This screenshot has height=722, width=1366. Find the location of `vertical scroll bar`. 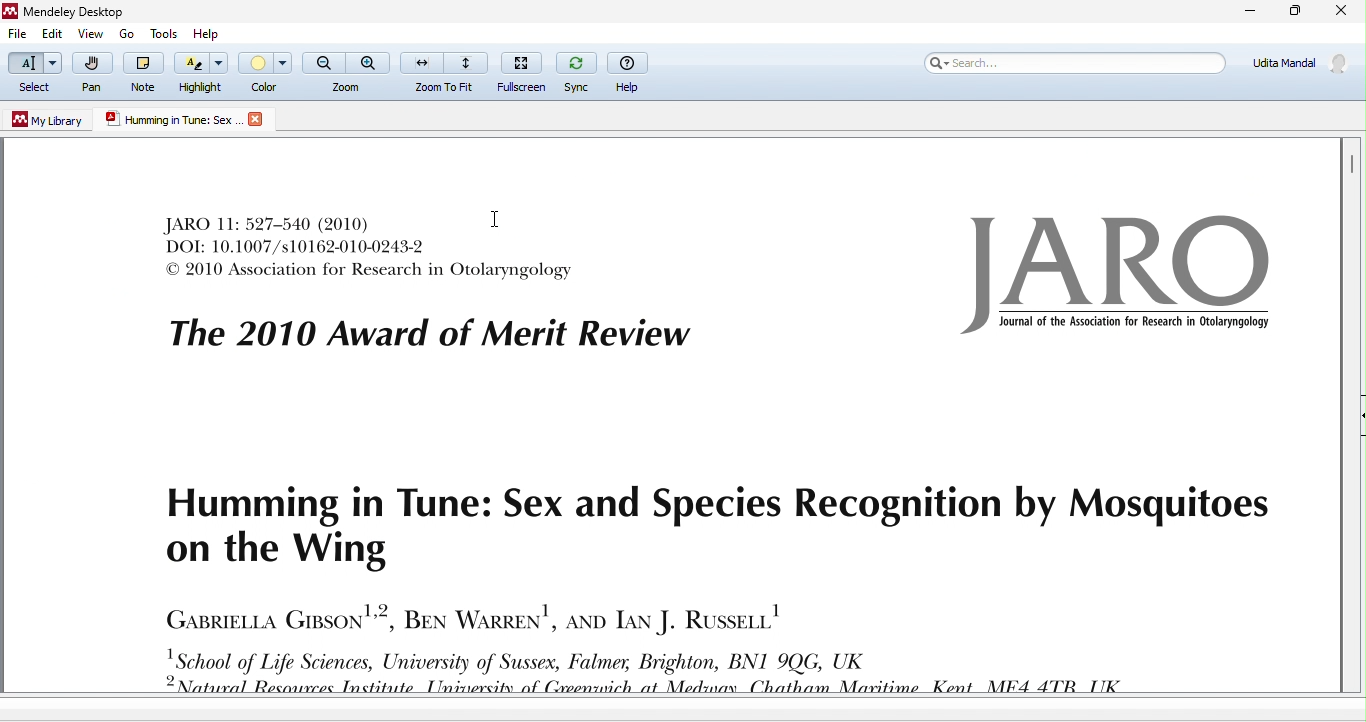

vertical scroll bar is located at coordinates (1352, 166).